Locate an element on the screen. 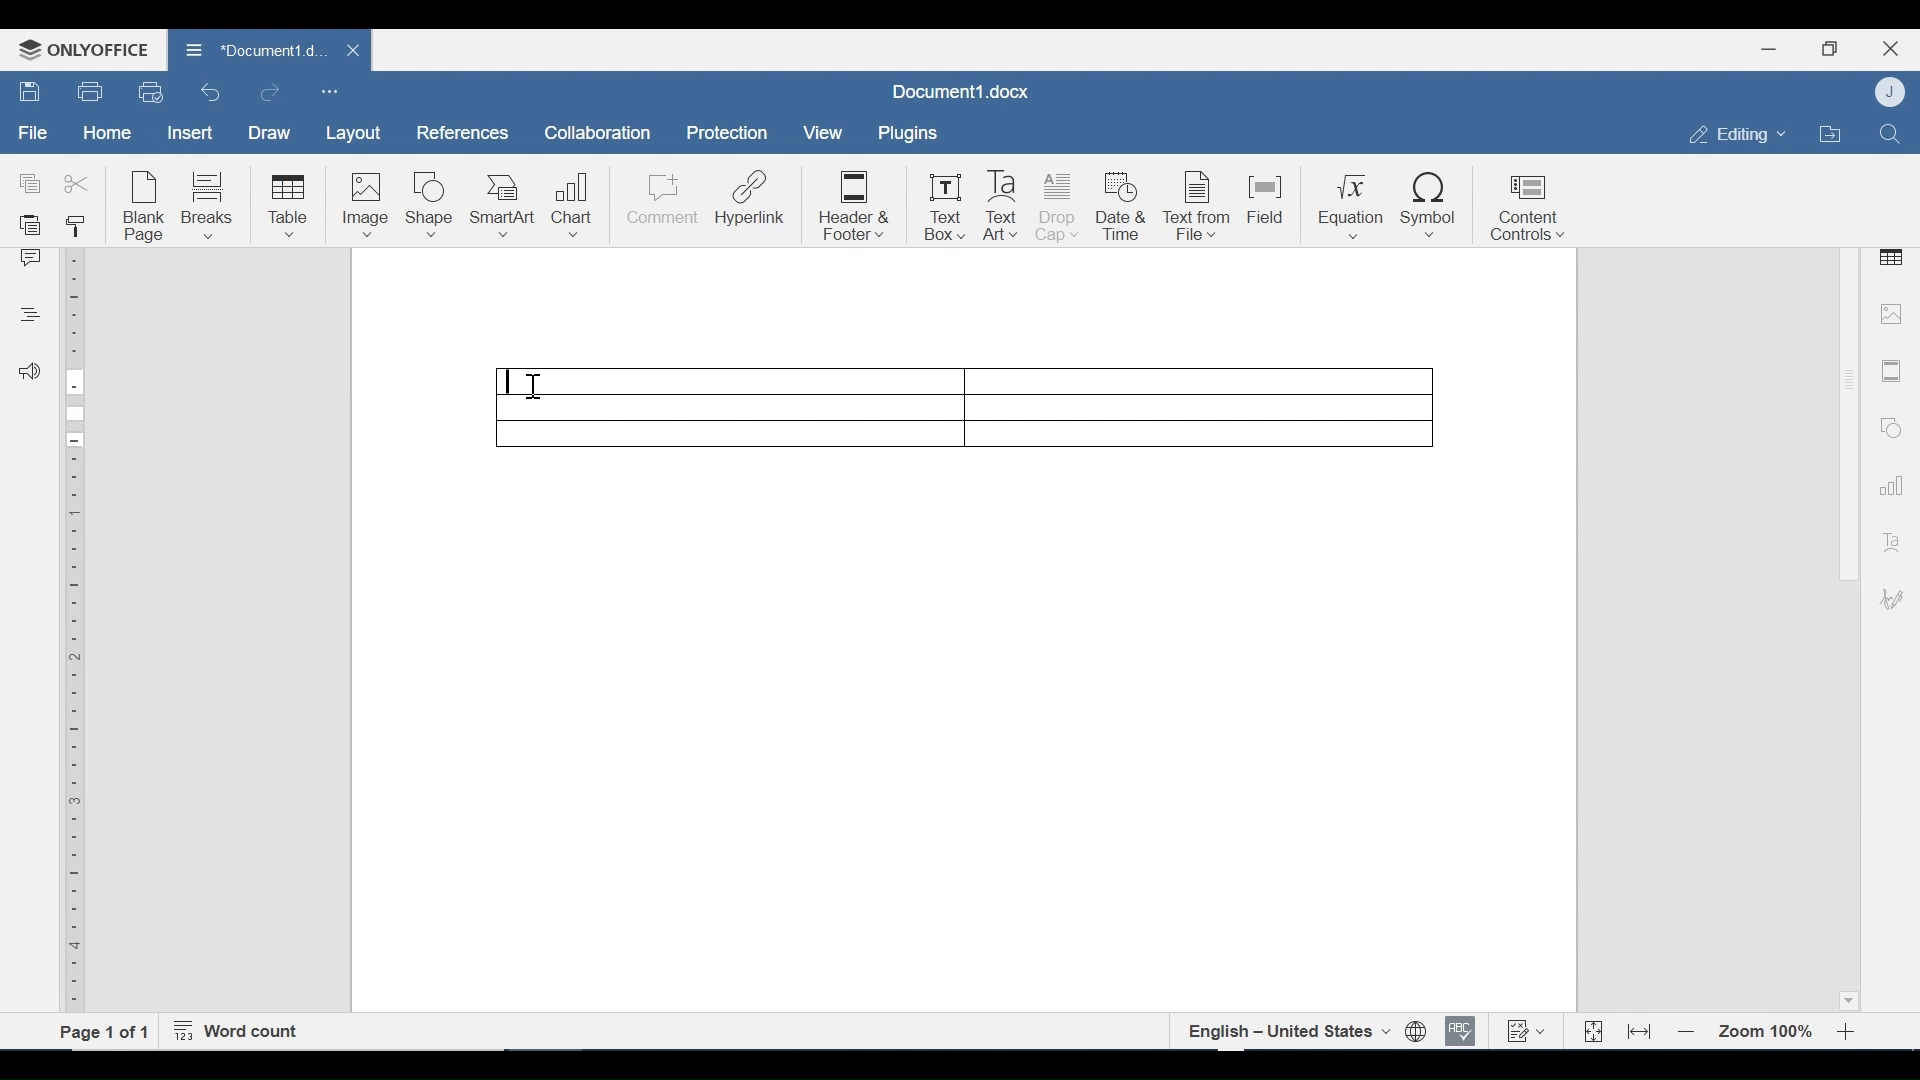 This screenshot has height=1080, width=1920. Page 1 of 1 is located at coordinates (105, 1031).